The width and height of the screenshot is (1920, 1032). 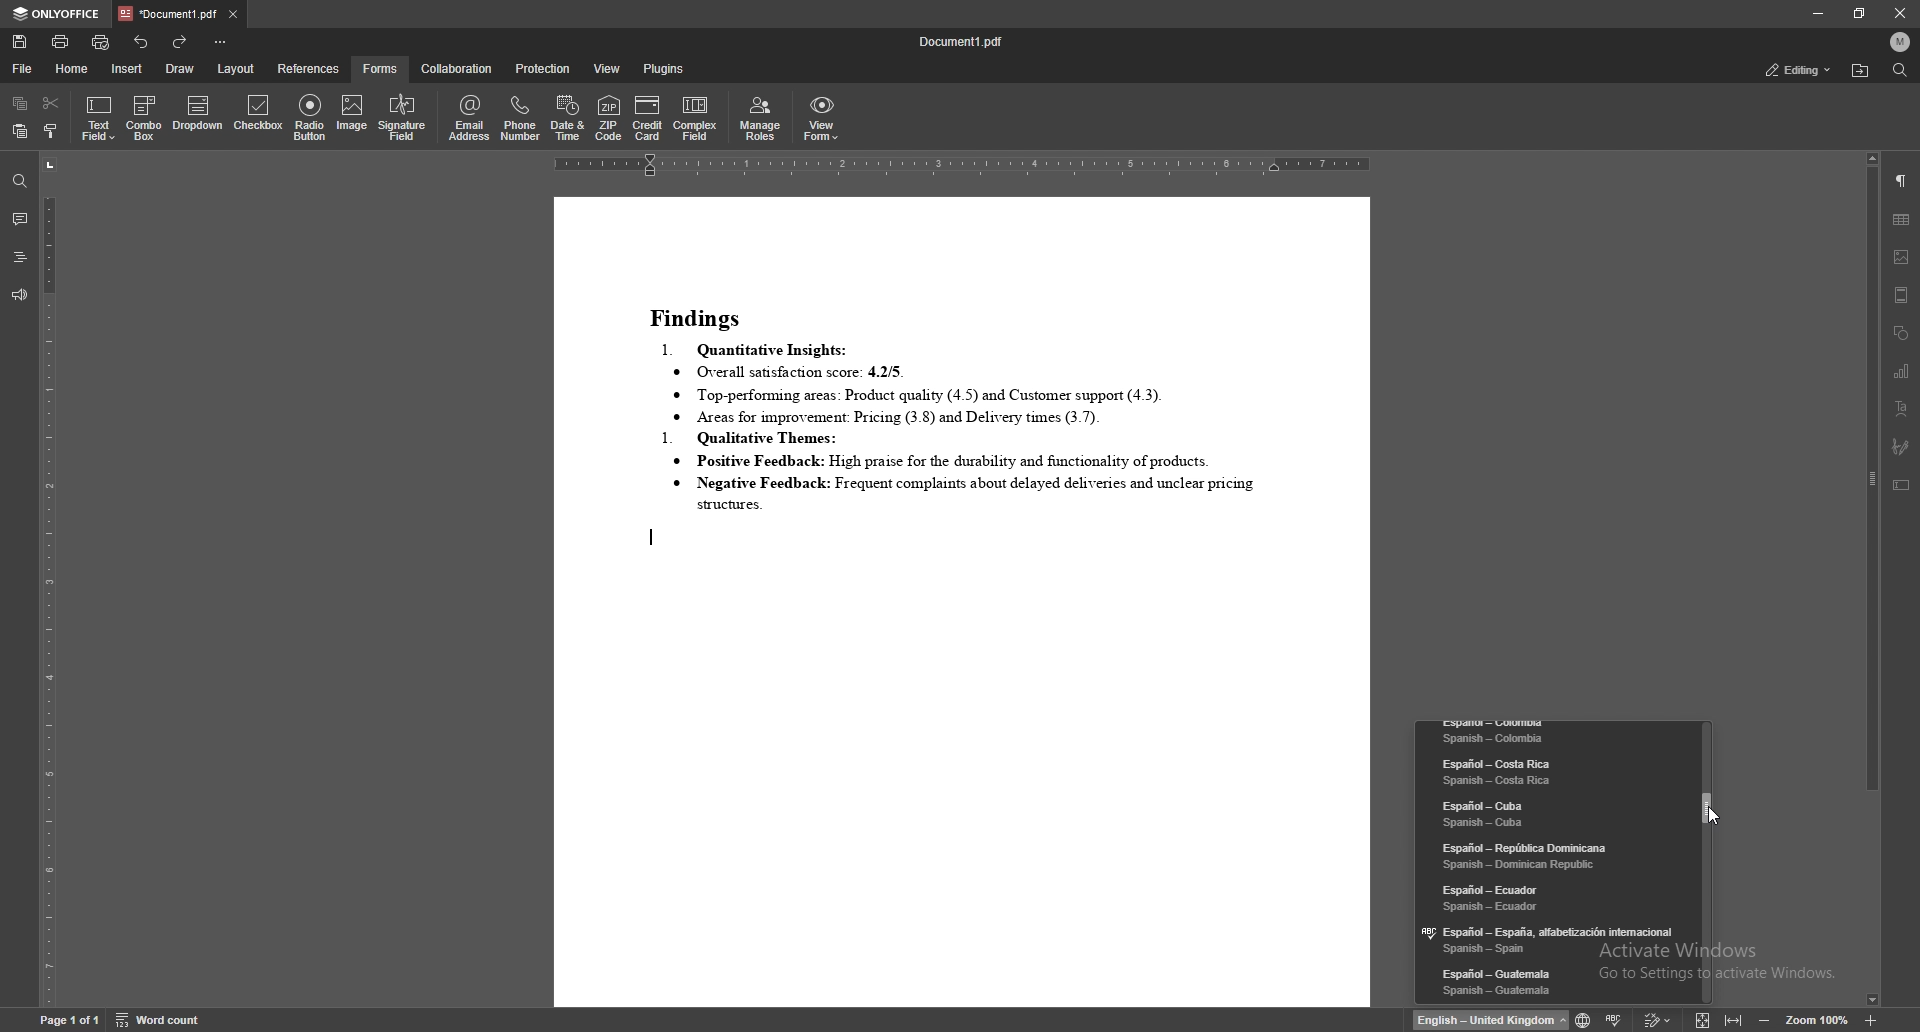 I want to click on locate file, so click(x=1860, y=71).